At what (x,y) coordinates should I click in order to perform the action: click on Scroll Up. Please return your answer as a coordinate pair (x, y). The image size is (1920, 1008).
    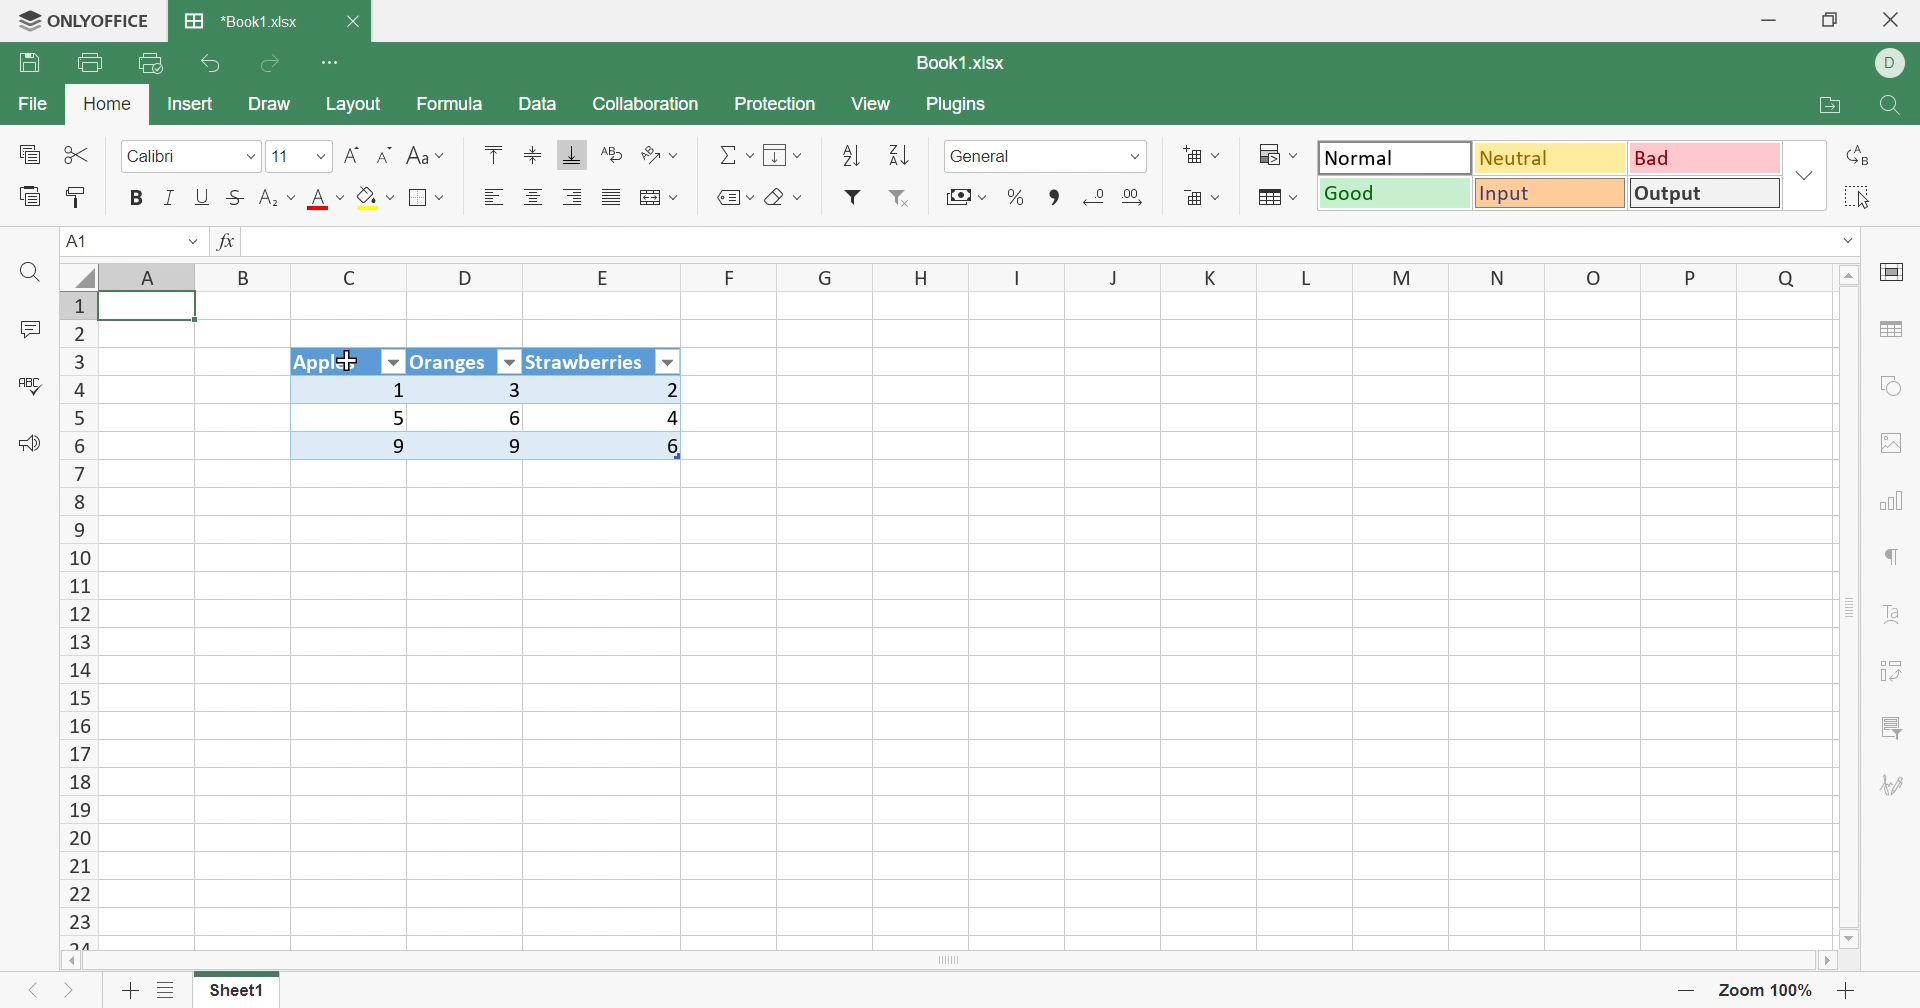
    Looking at the image, I should click on (1851, 273).